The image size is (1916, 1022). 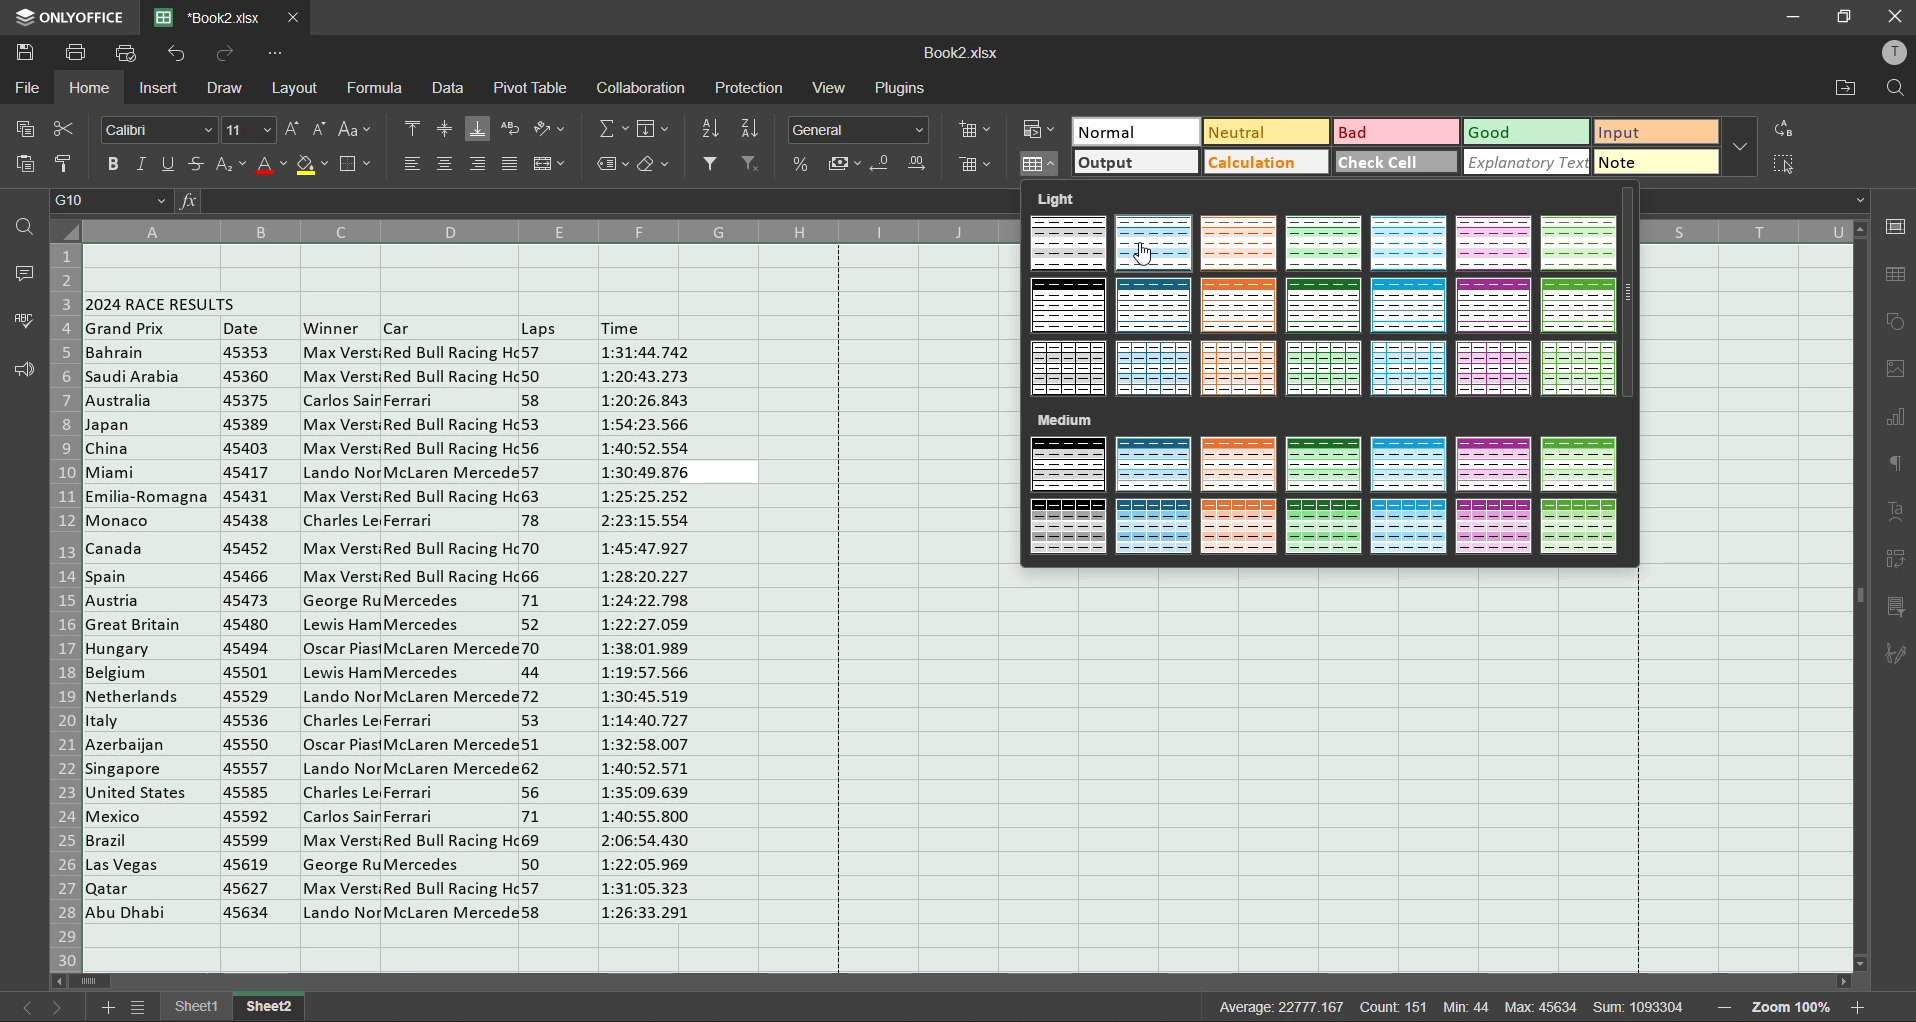 What do you see at coordinates (1393, 134) in the screenshot?
I see `bad` at bounding box center [1393, 134].